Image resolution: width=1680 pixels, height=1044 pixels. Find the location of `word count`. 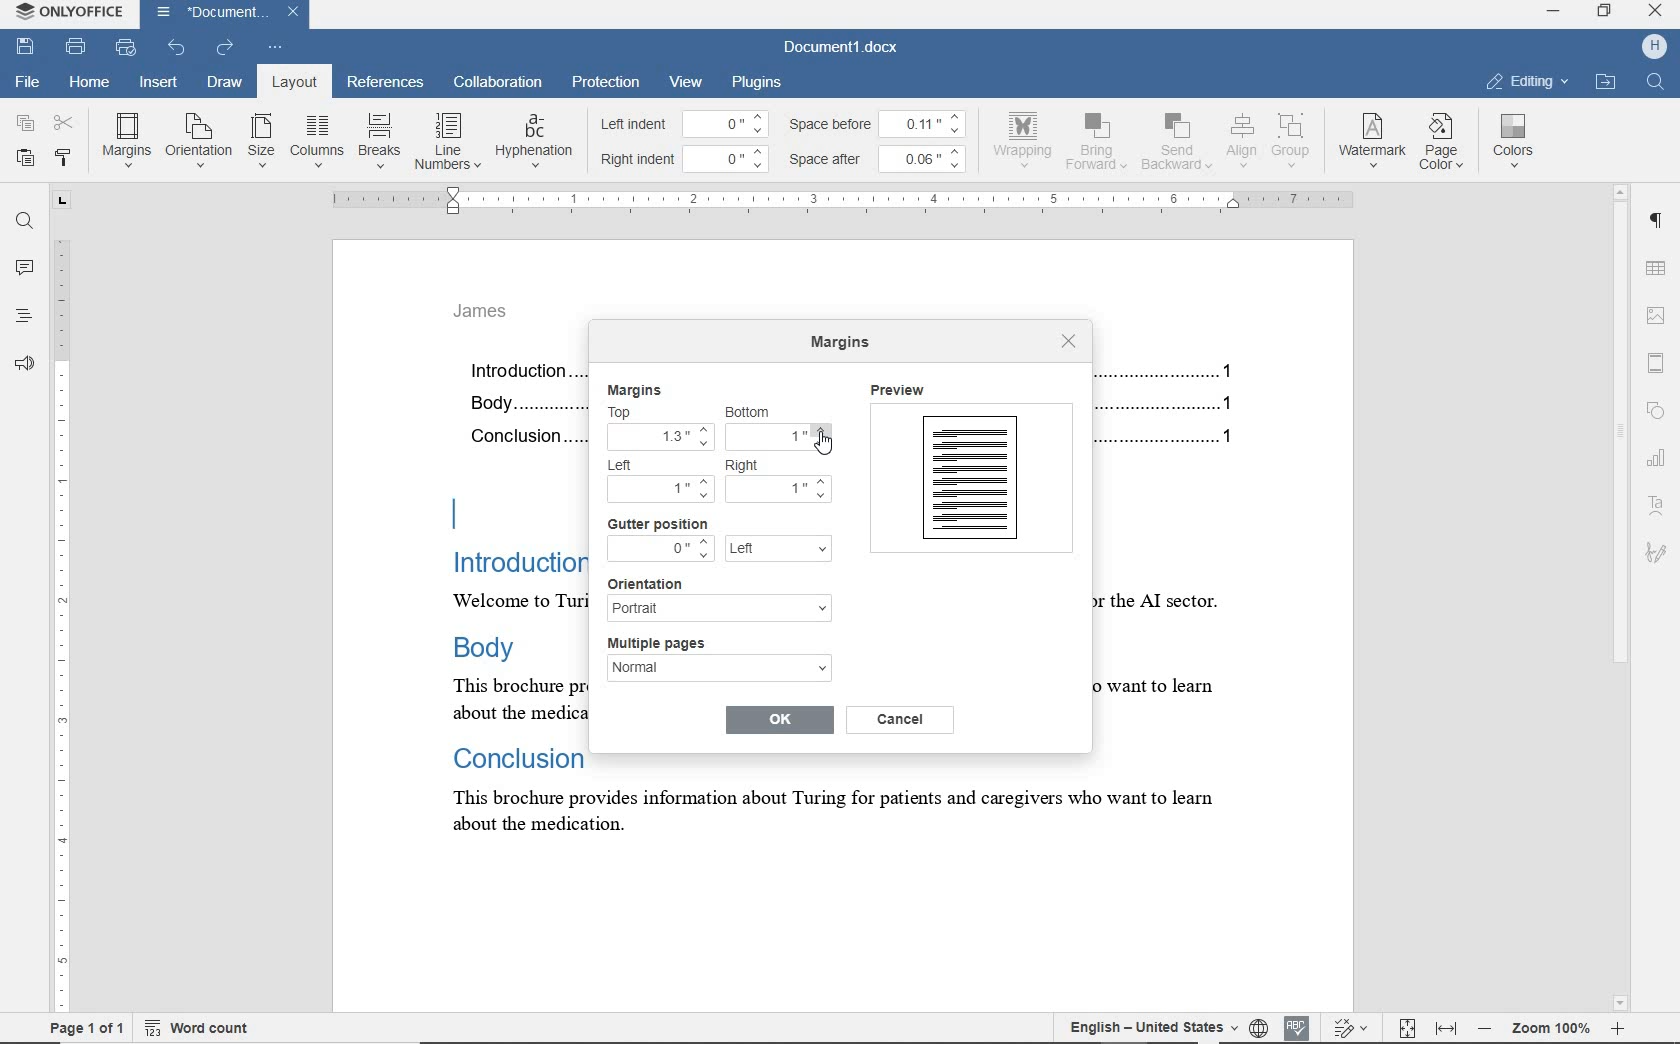

word count is located at coordinates (197, 1028).